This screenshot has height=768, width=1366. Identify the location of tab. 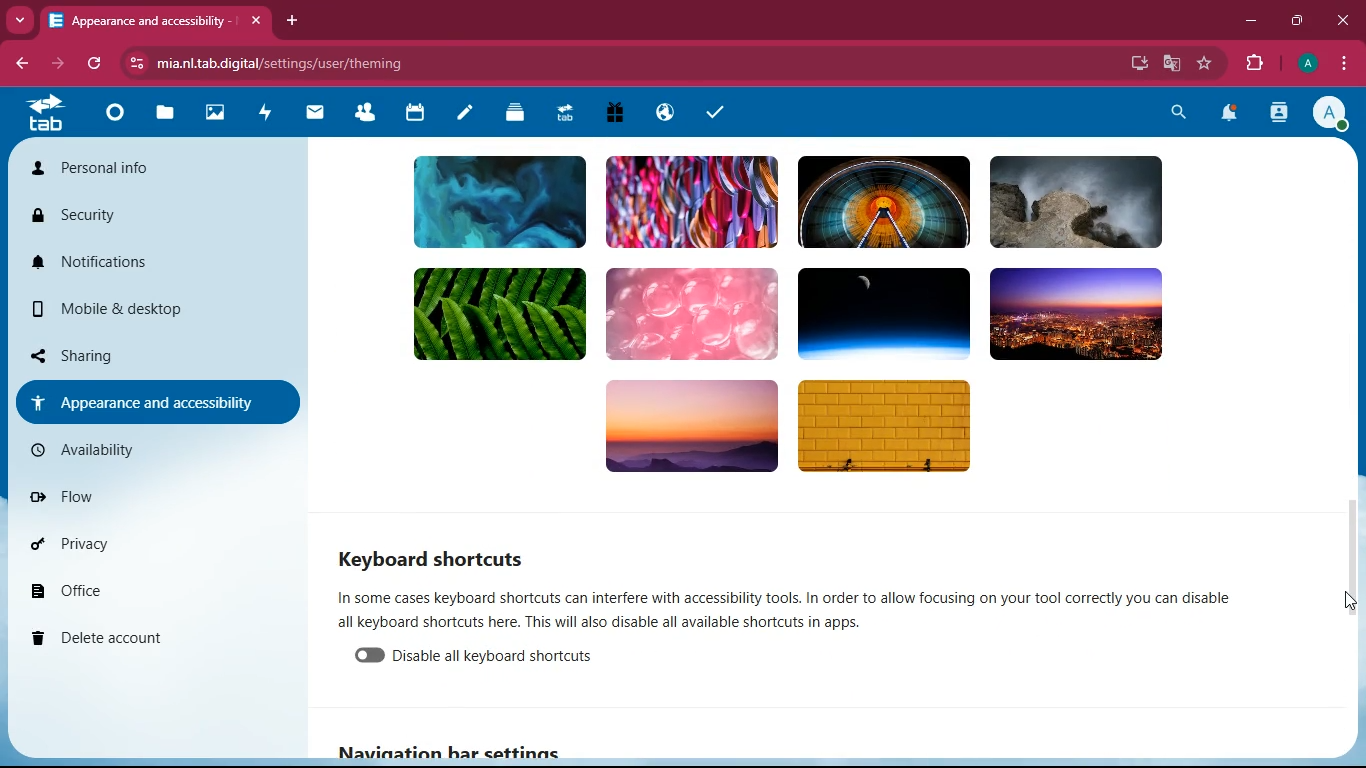
(154, 16).